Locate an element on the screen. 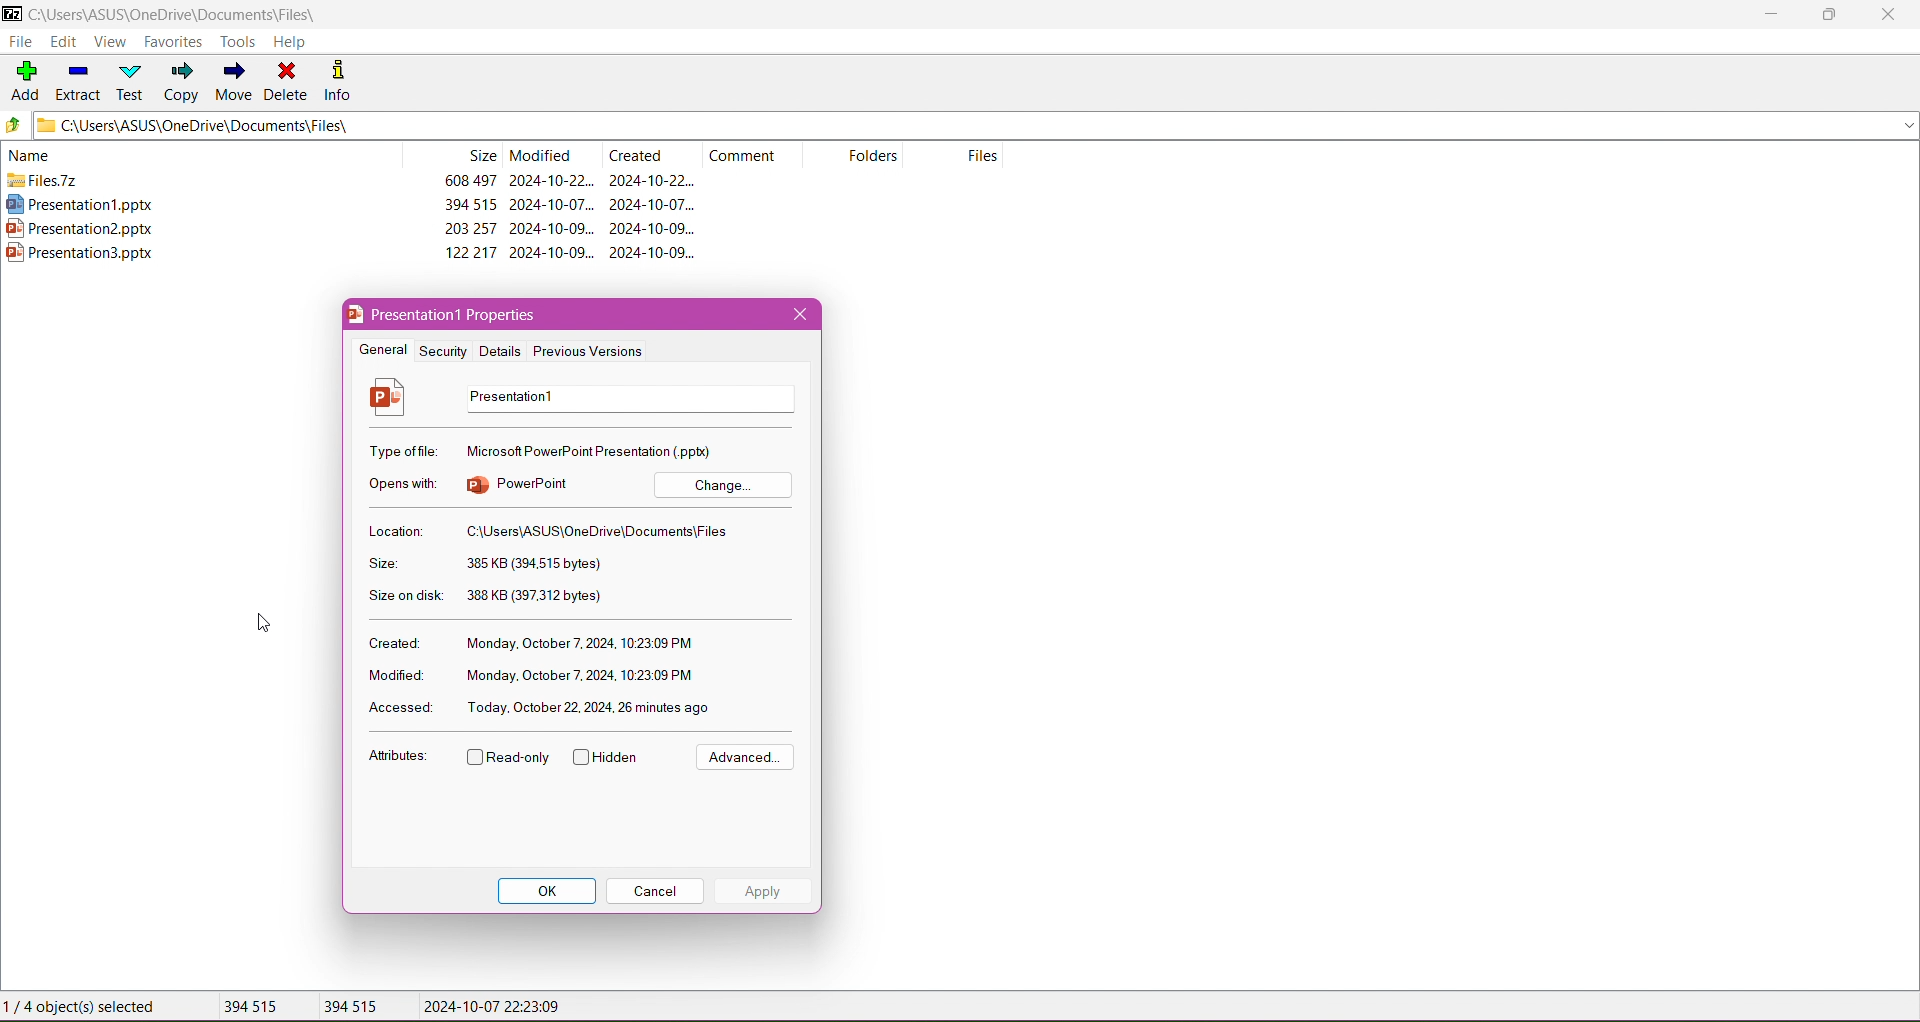  Extract is located at coordinates (75, 82).